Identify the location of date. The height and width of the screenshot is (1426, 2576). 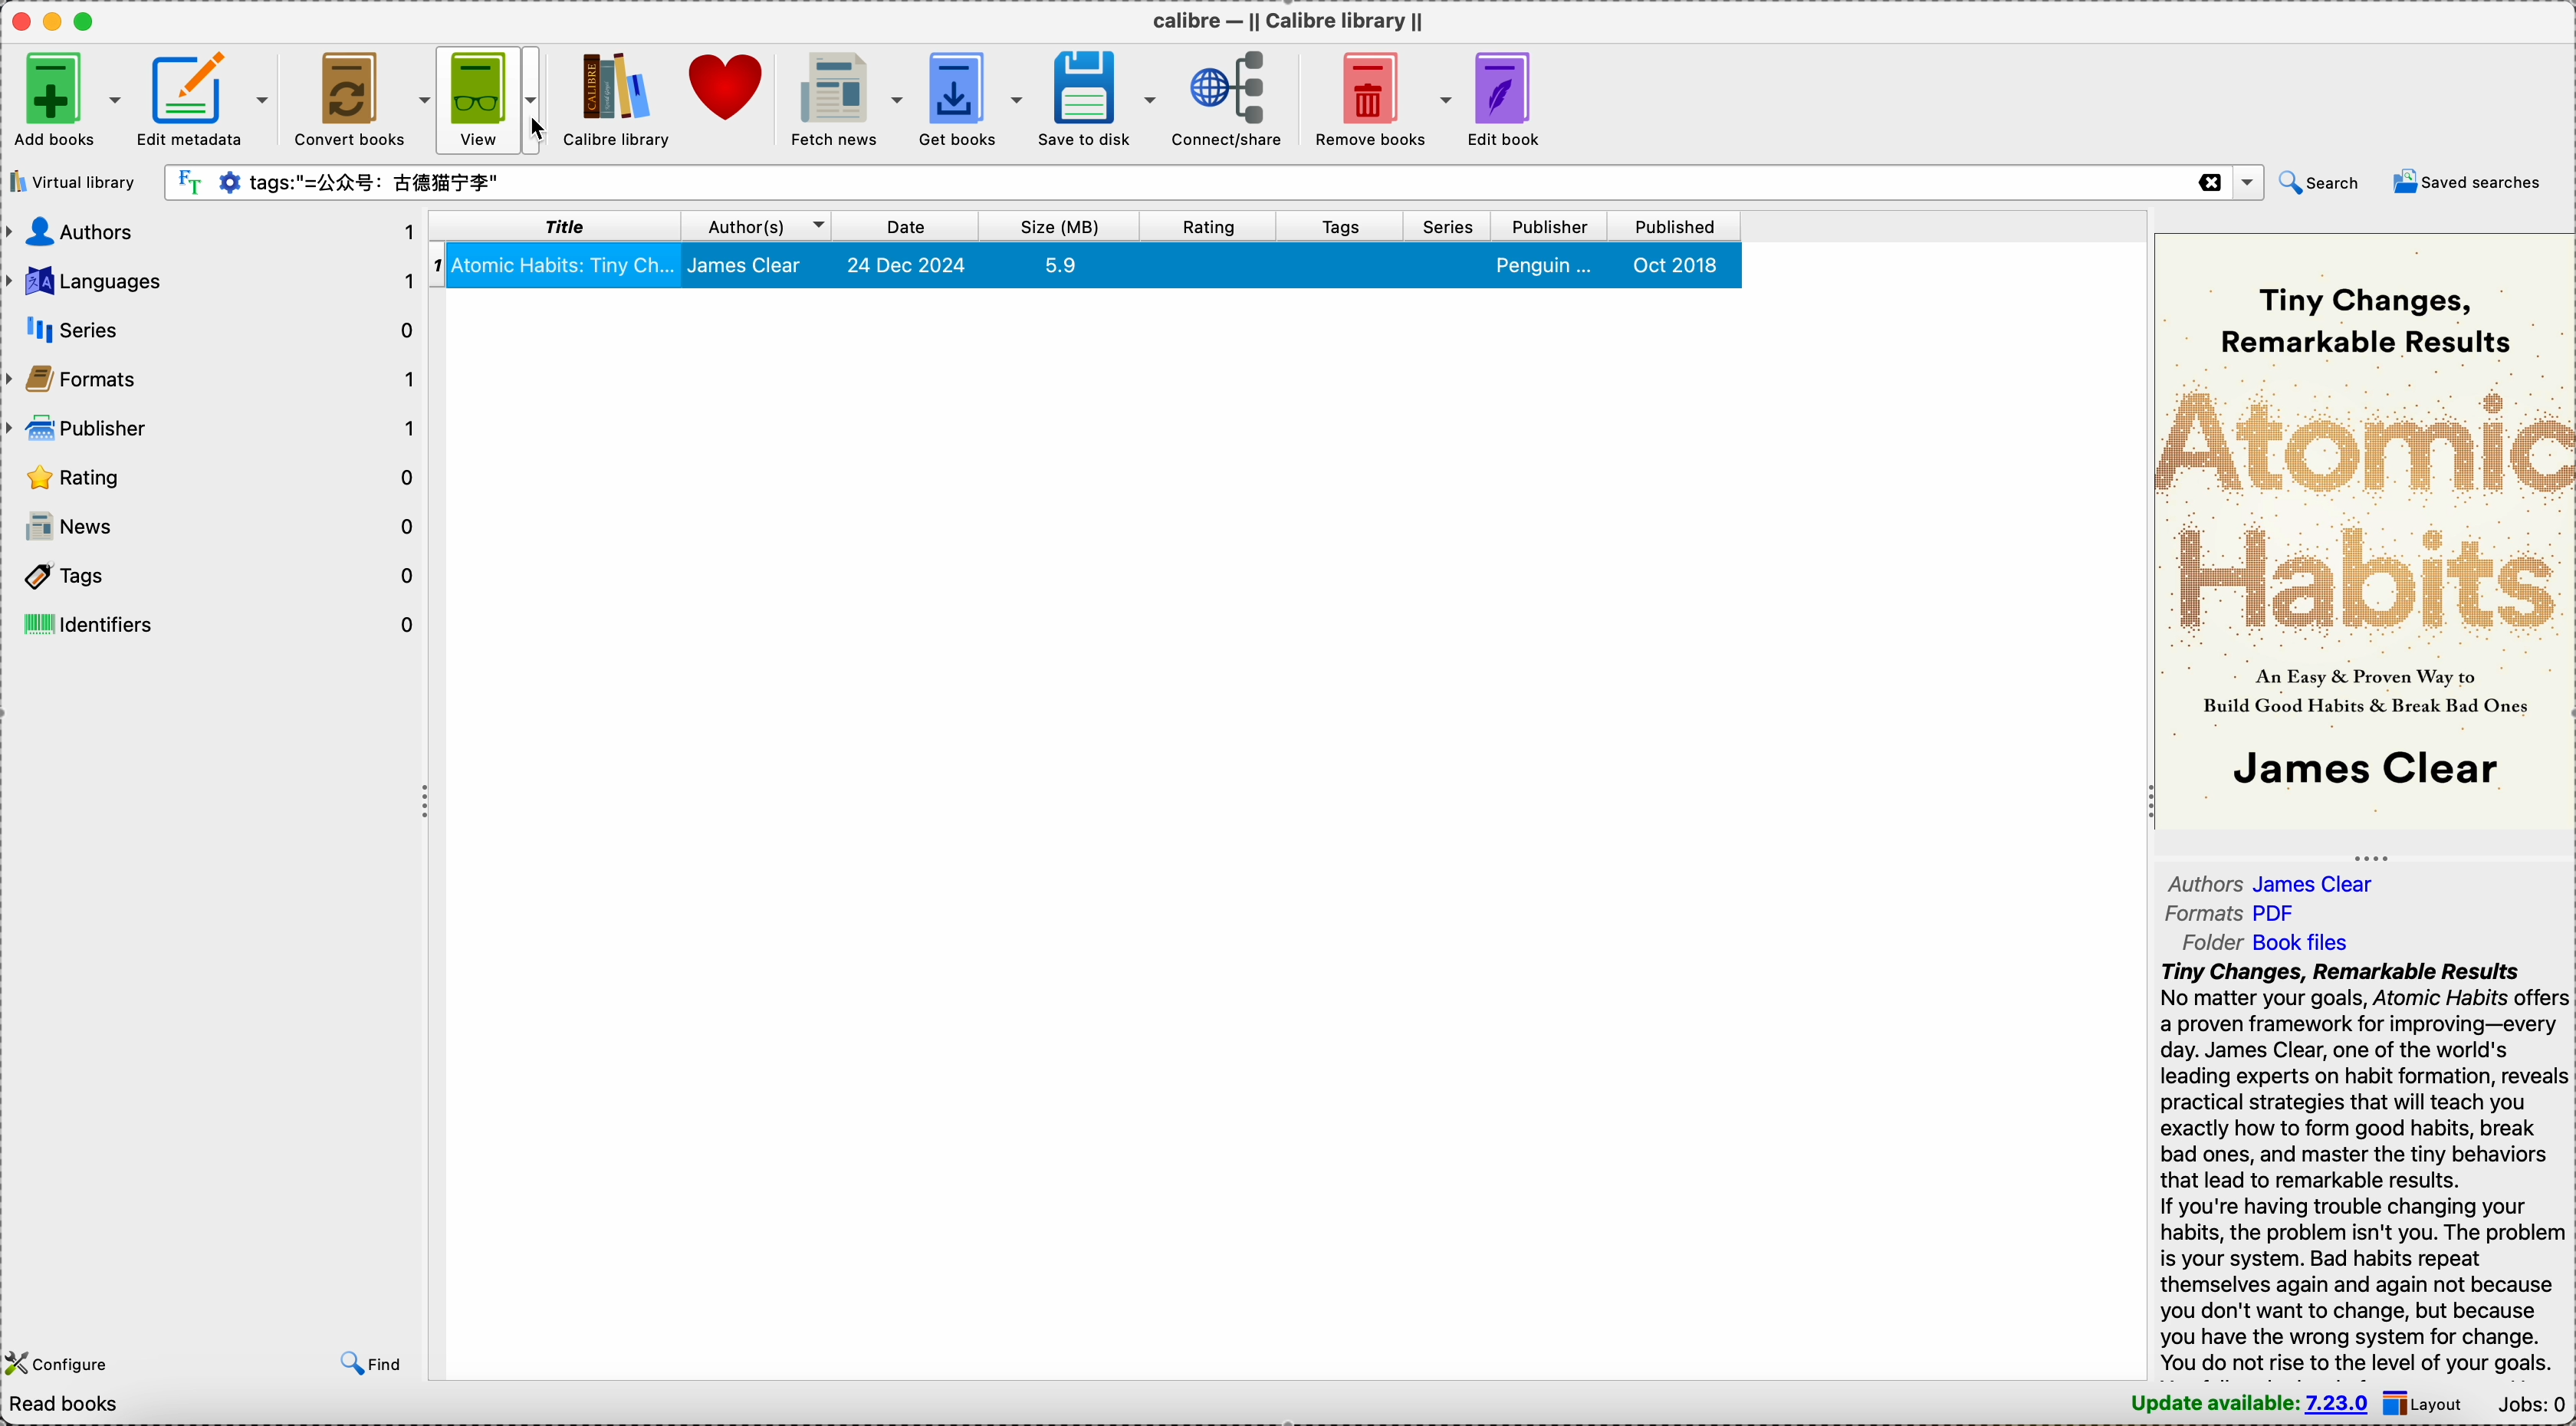
(908, 227).